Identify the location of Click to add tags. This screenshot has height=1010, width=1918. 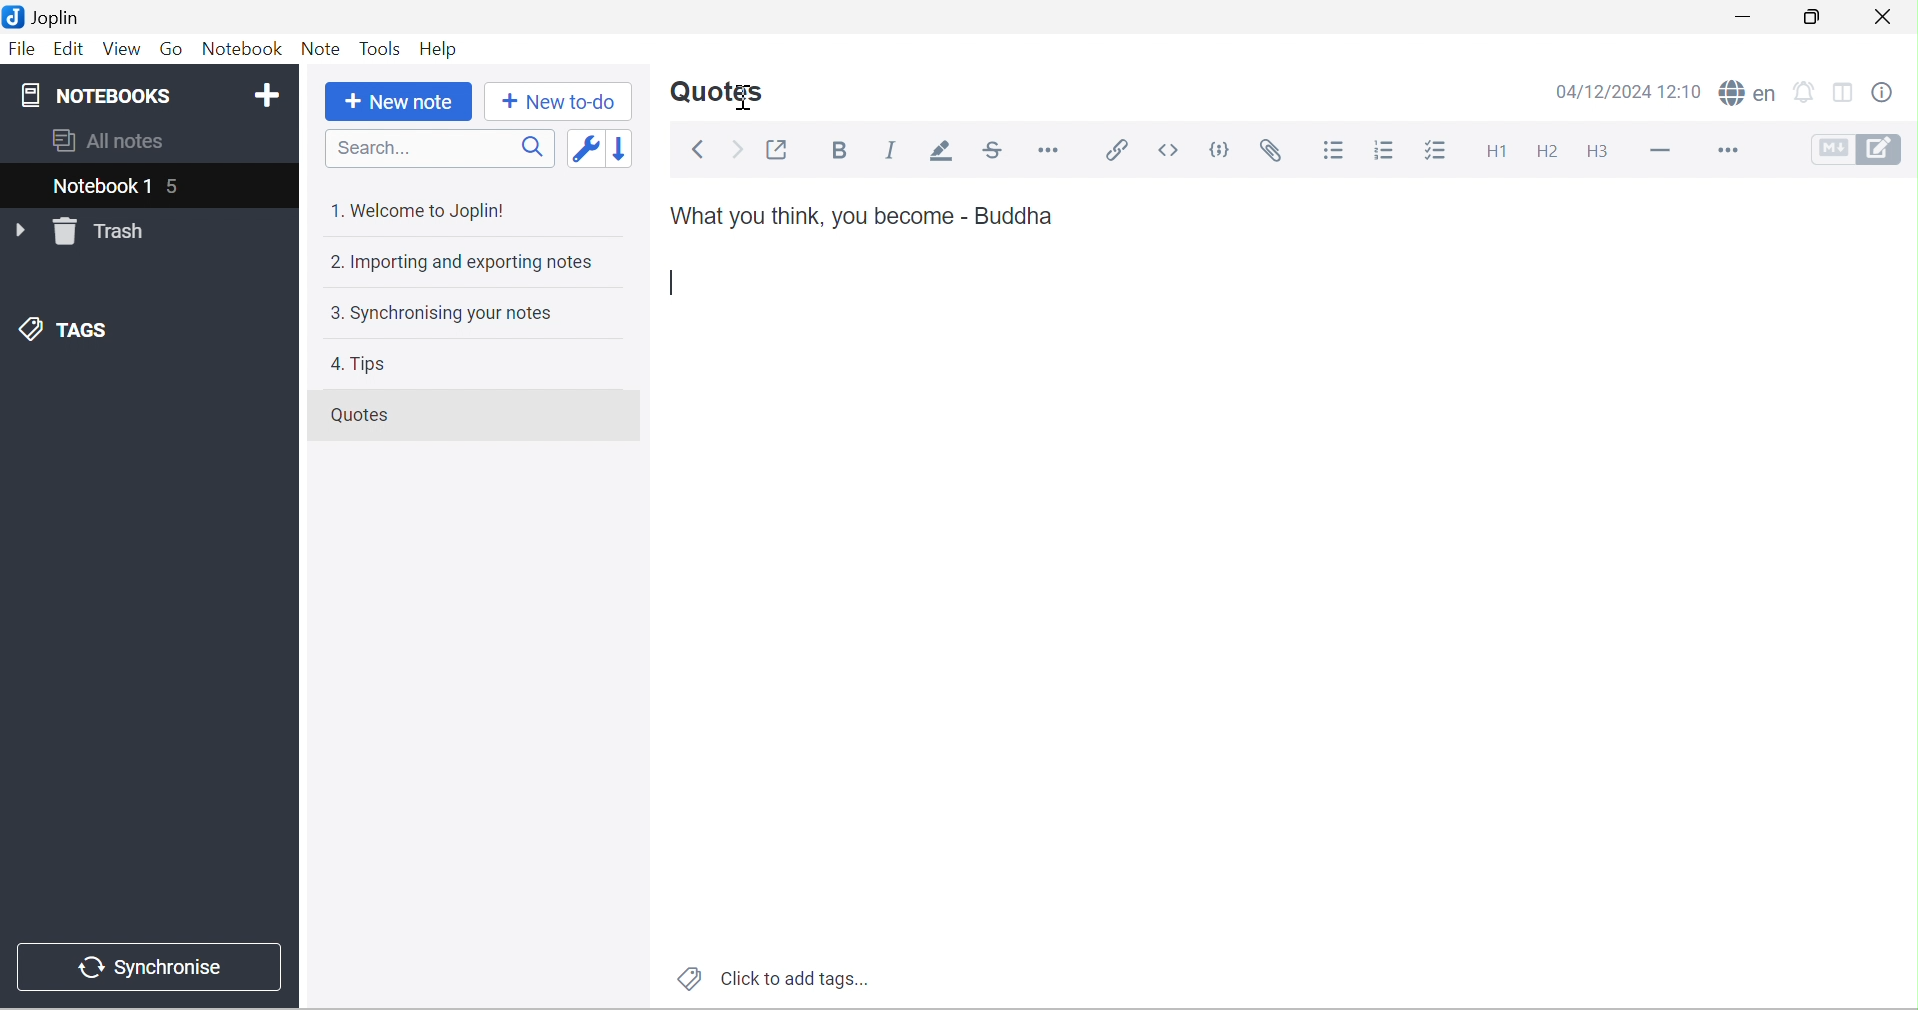
(776, 977).